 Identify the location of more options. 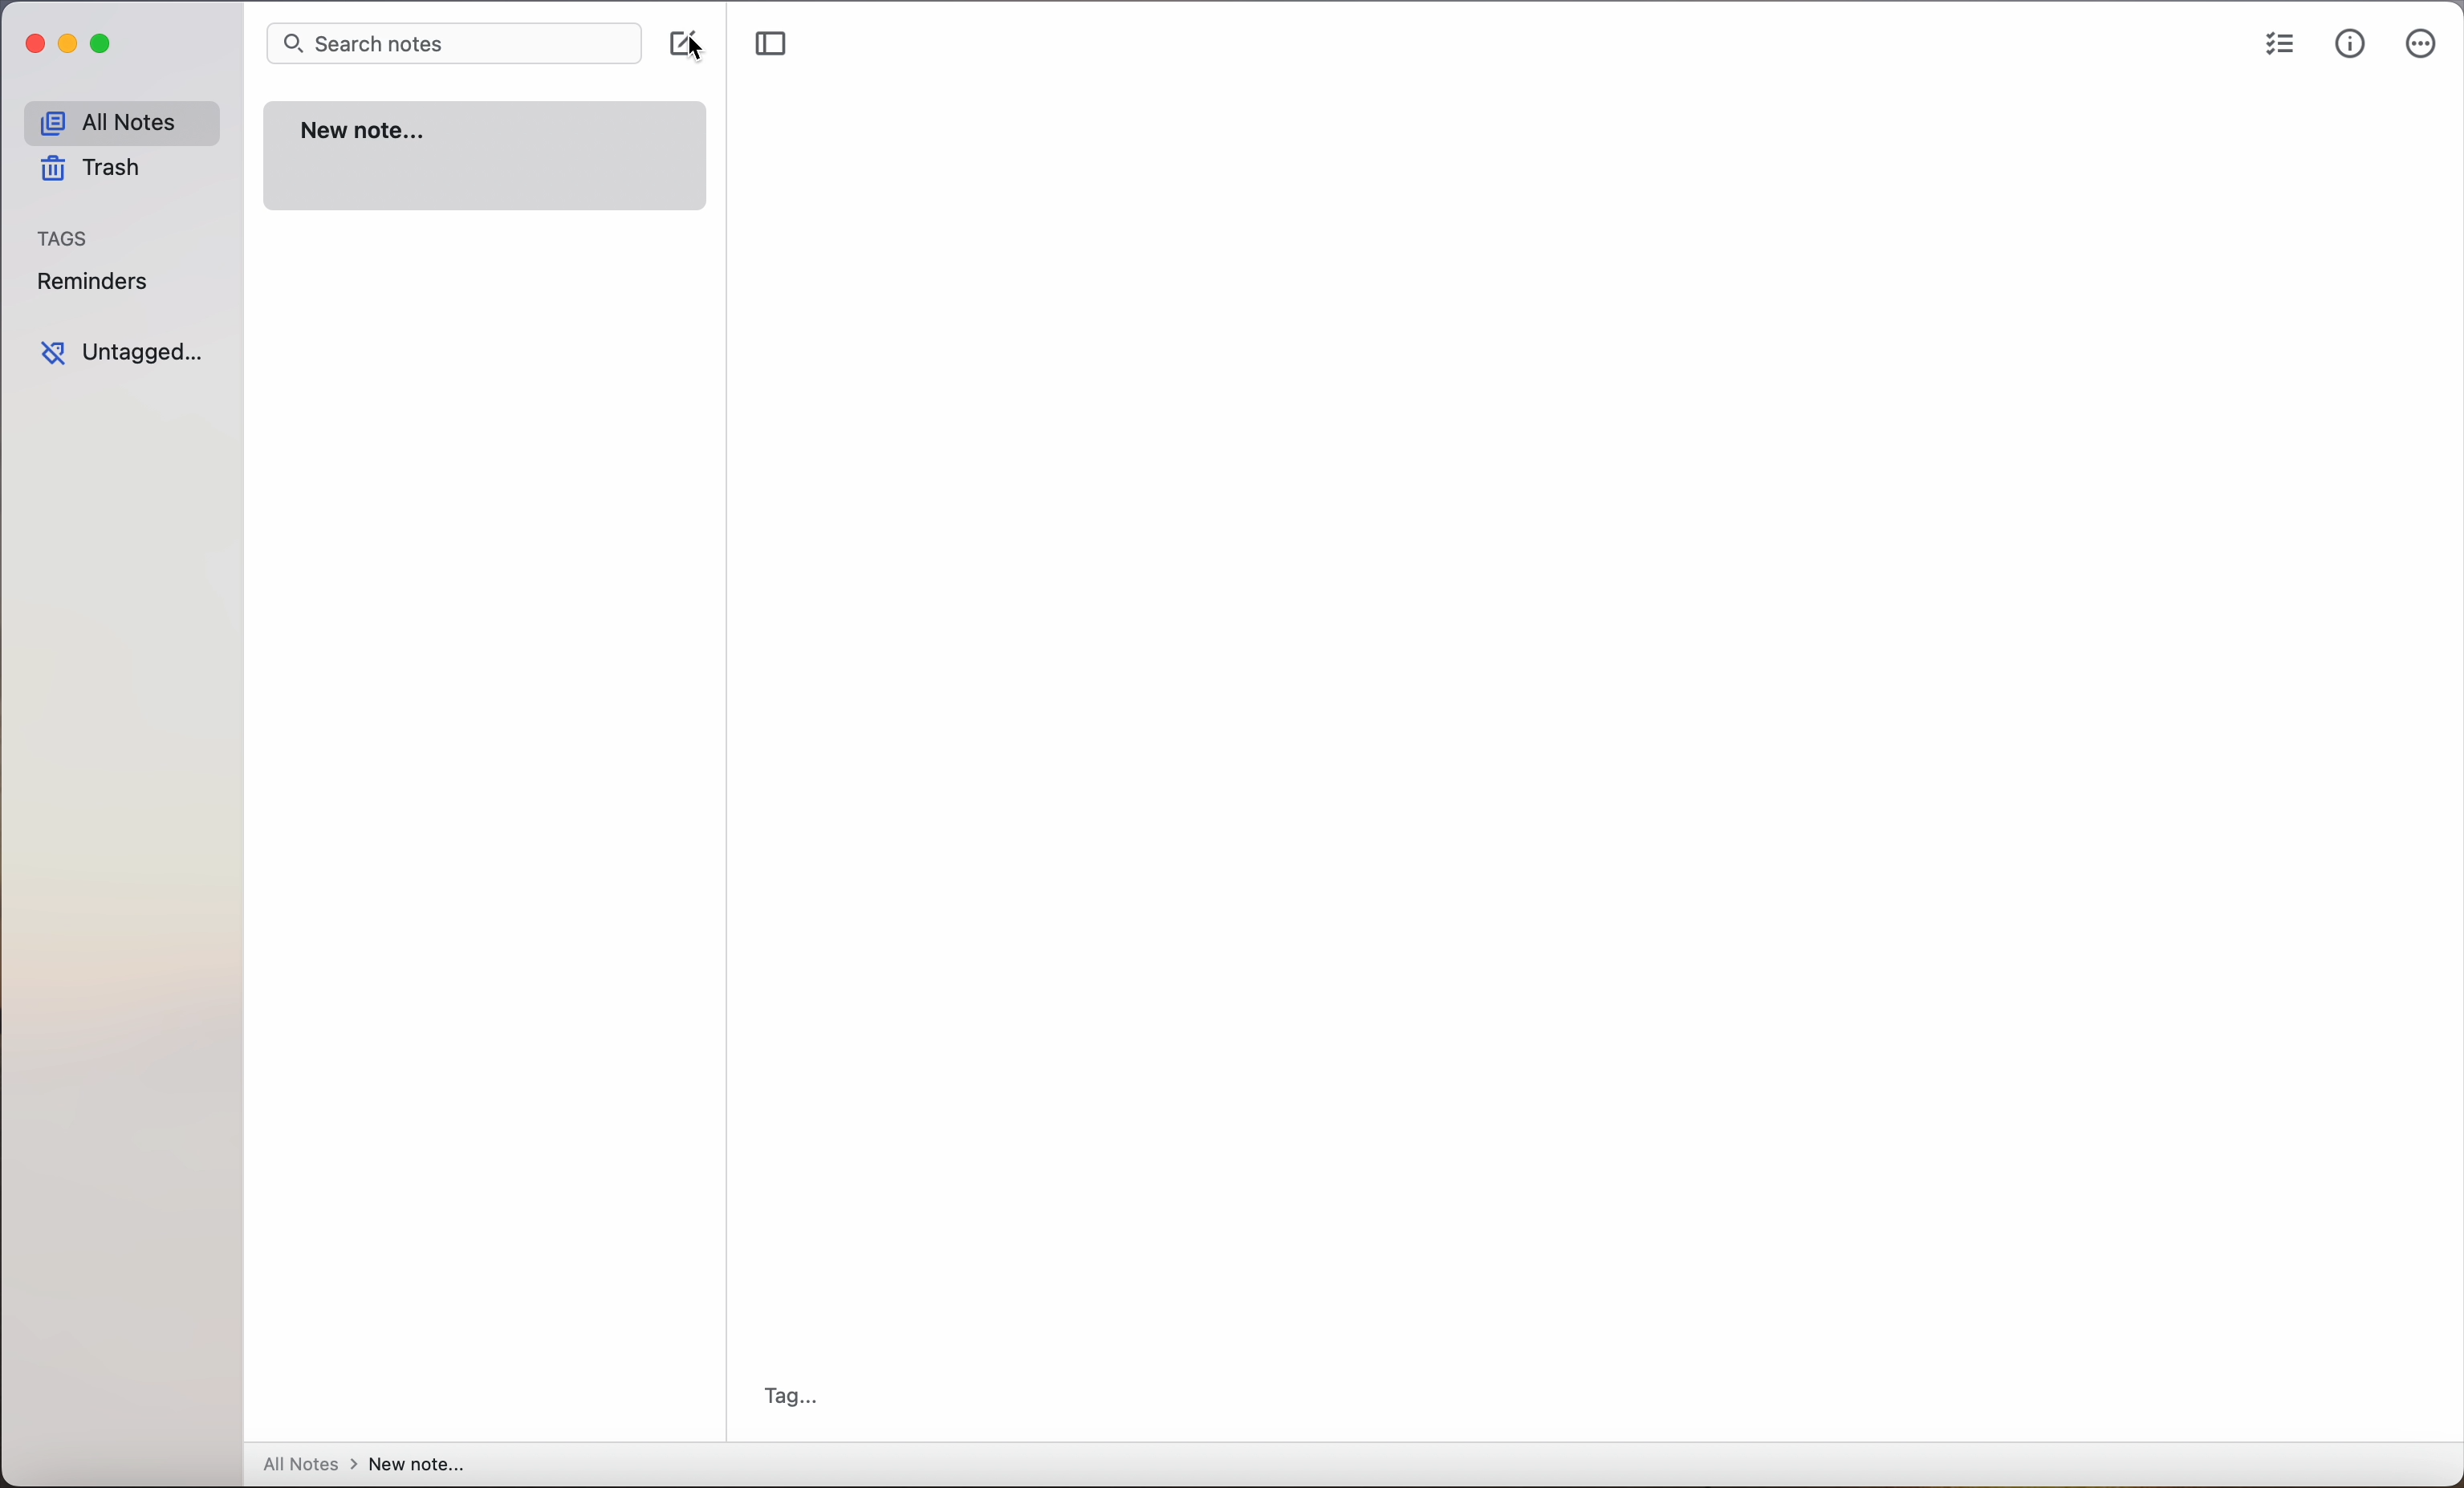
(2421, 48).